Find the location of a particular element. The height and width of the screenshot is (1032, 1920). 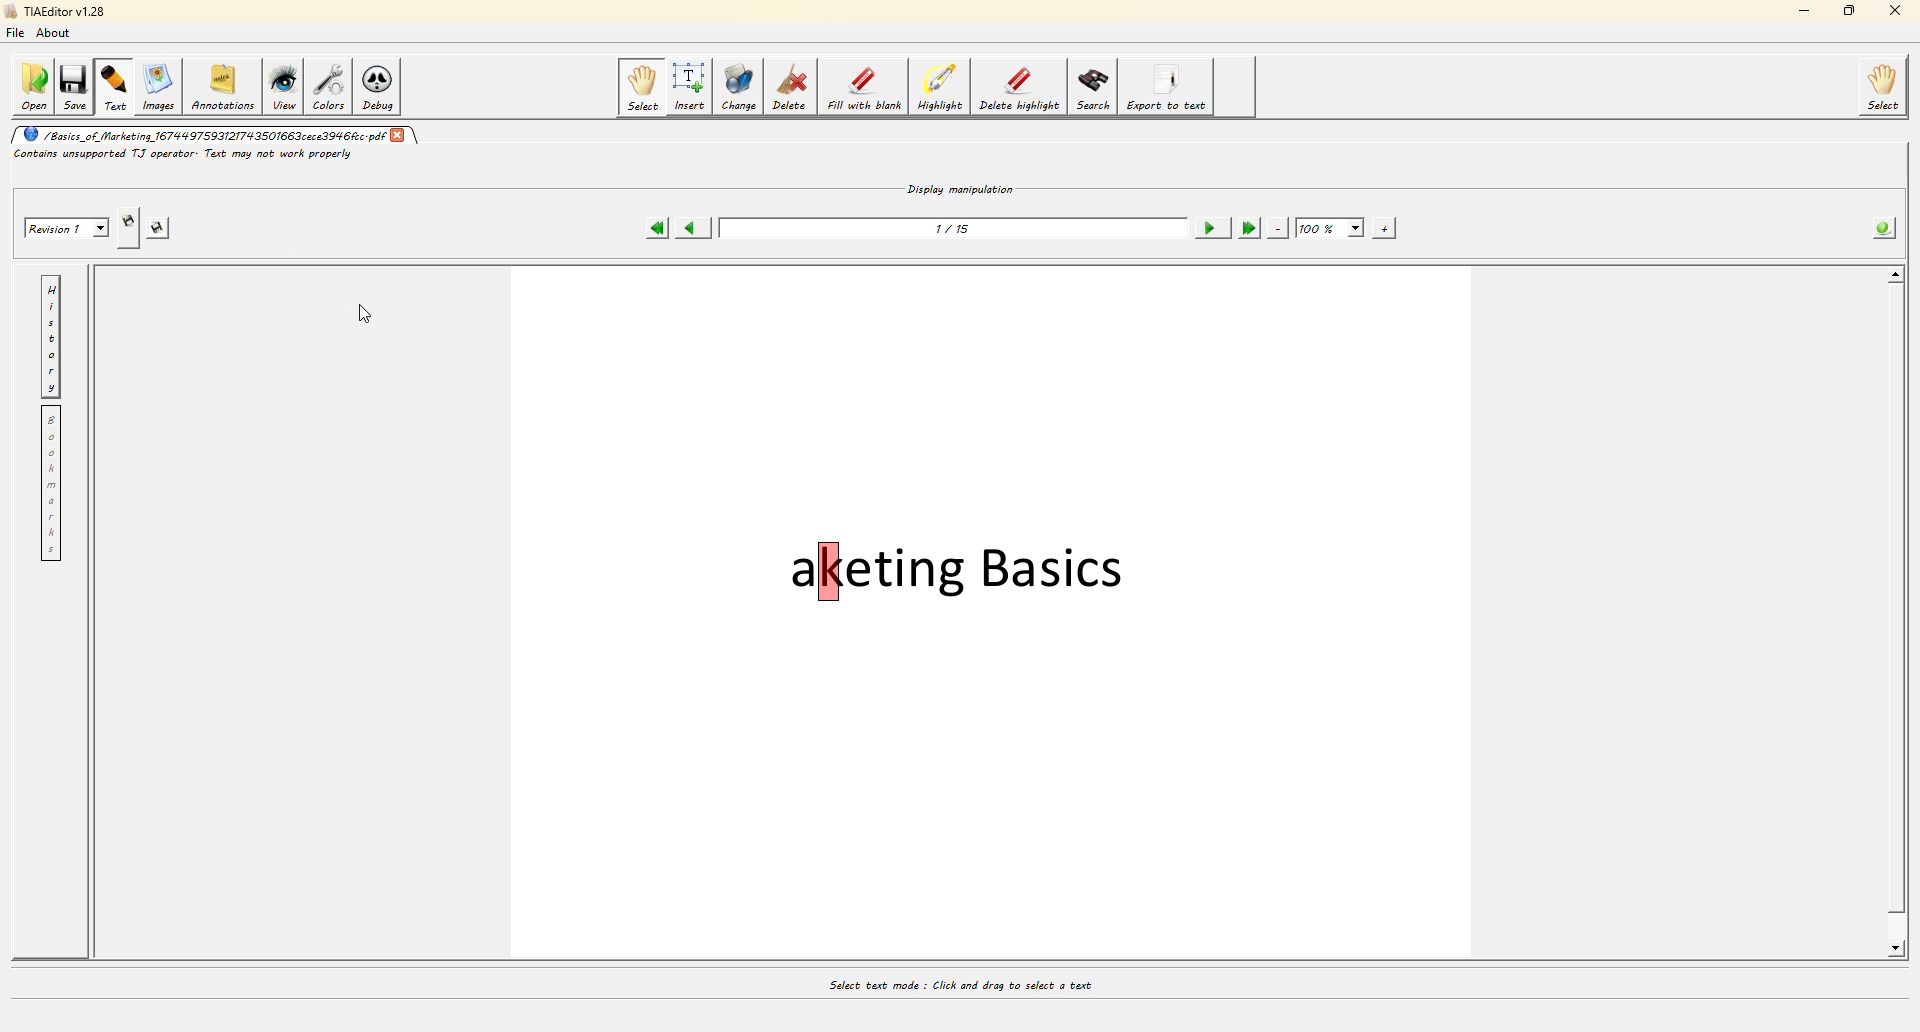

save is located at coordinates (74, 86).